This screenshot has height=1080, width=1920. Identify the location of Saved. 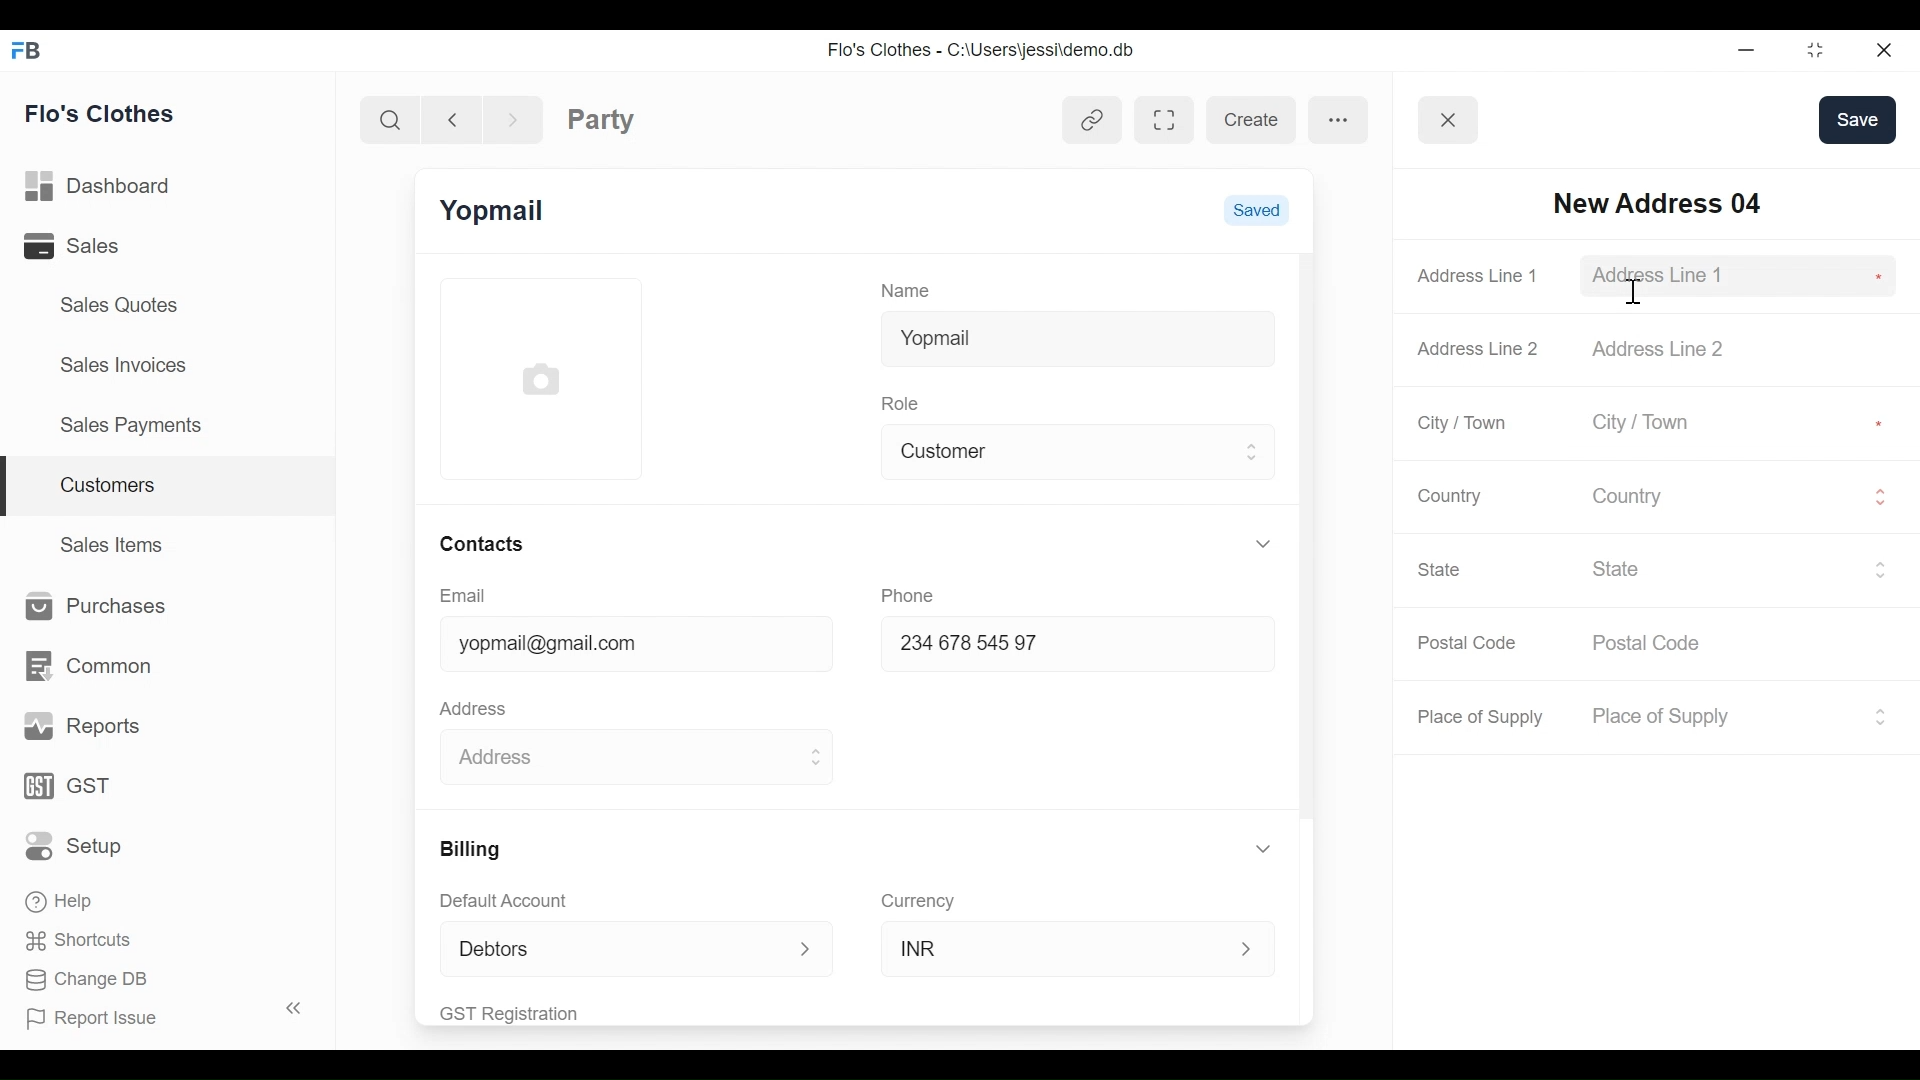
(1256, 208).